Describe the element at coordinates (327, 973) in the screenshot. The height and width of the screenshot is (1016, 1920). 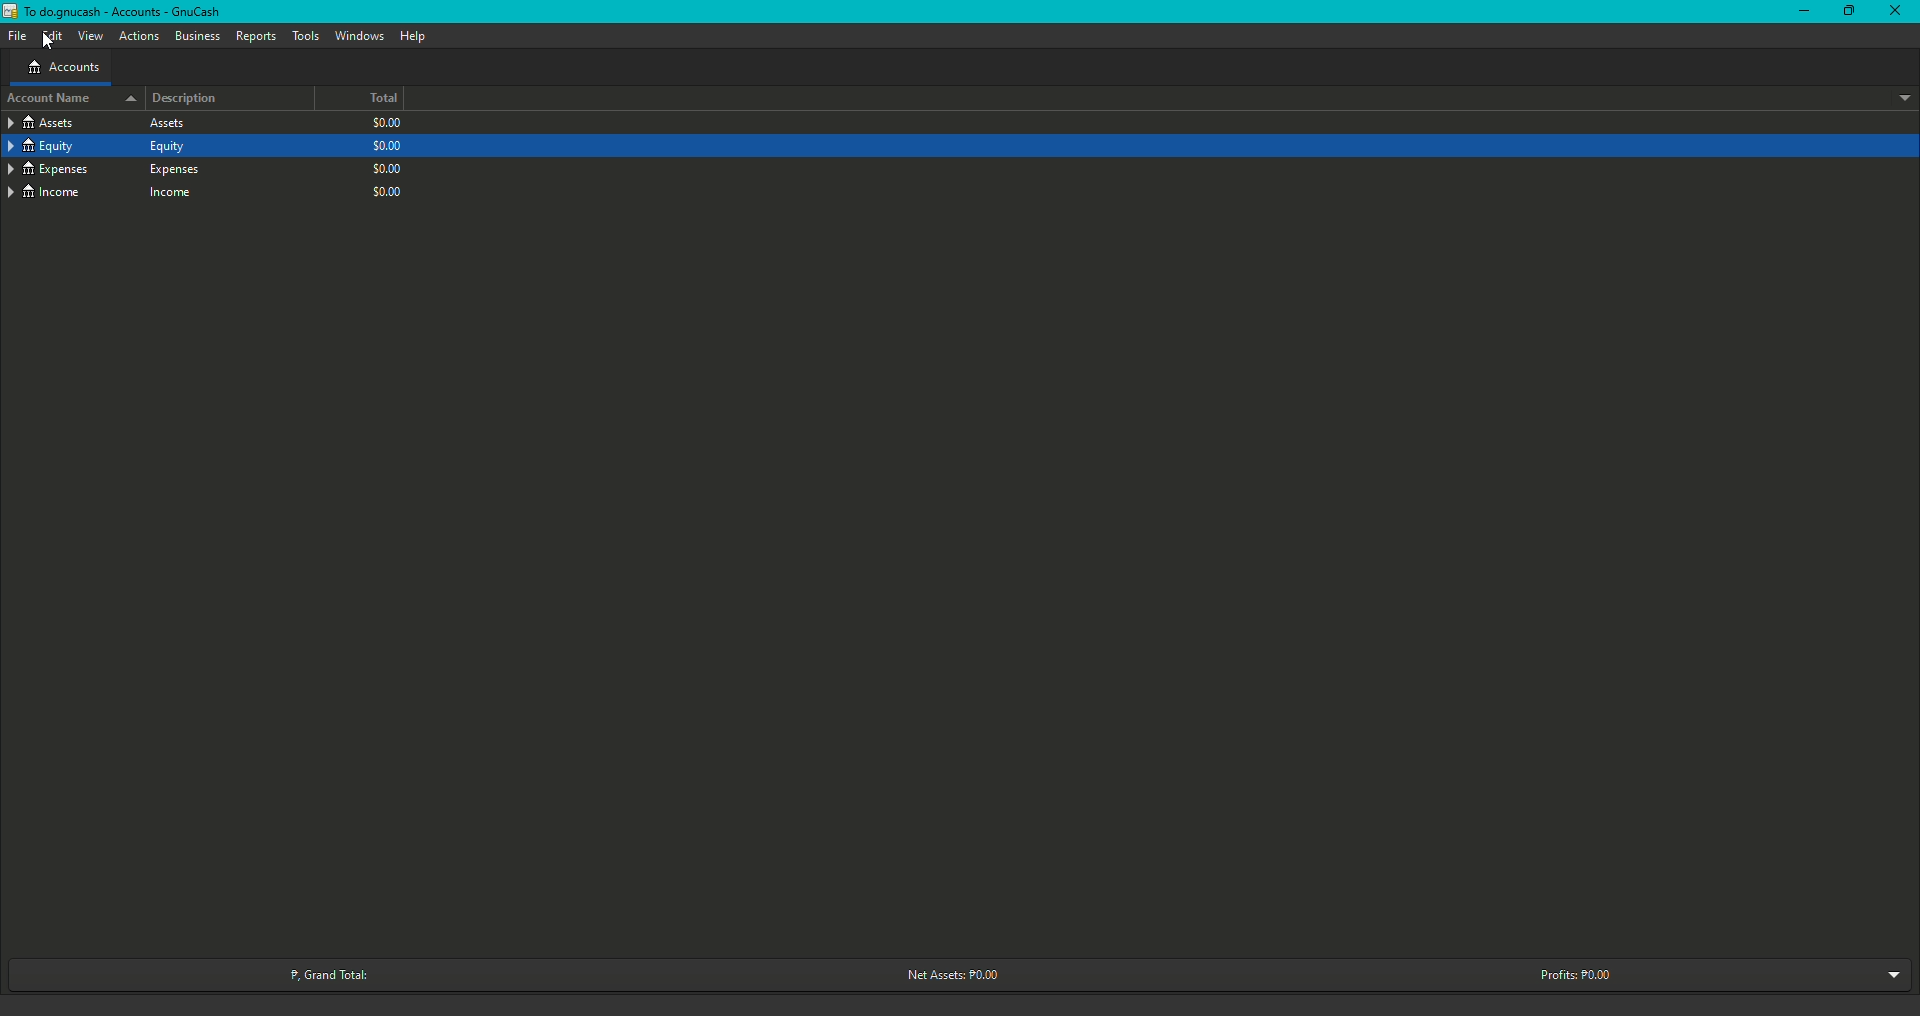
I see `Grand Total` at that location.